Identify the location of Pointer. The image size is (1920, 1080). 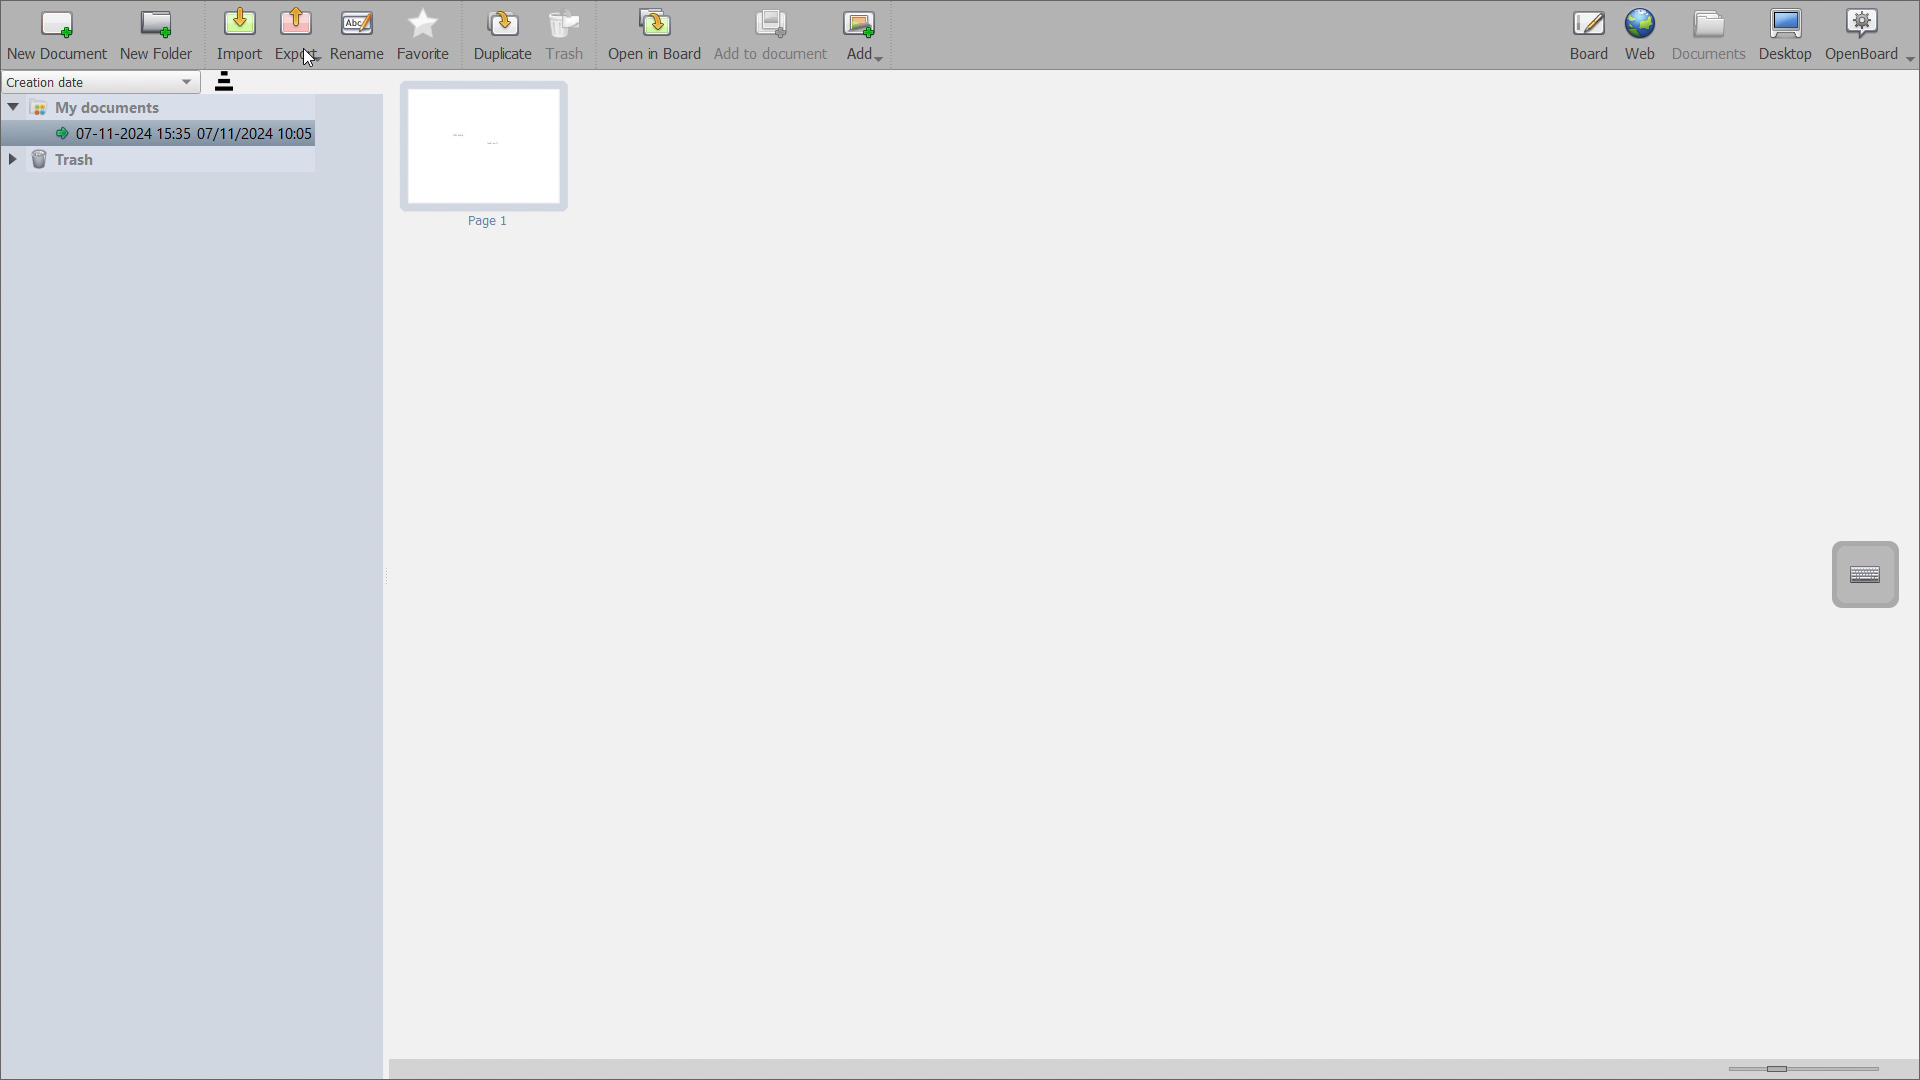
(309, 62).